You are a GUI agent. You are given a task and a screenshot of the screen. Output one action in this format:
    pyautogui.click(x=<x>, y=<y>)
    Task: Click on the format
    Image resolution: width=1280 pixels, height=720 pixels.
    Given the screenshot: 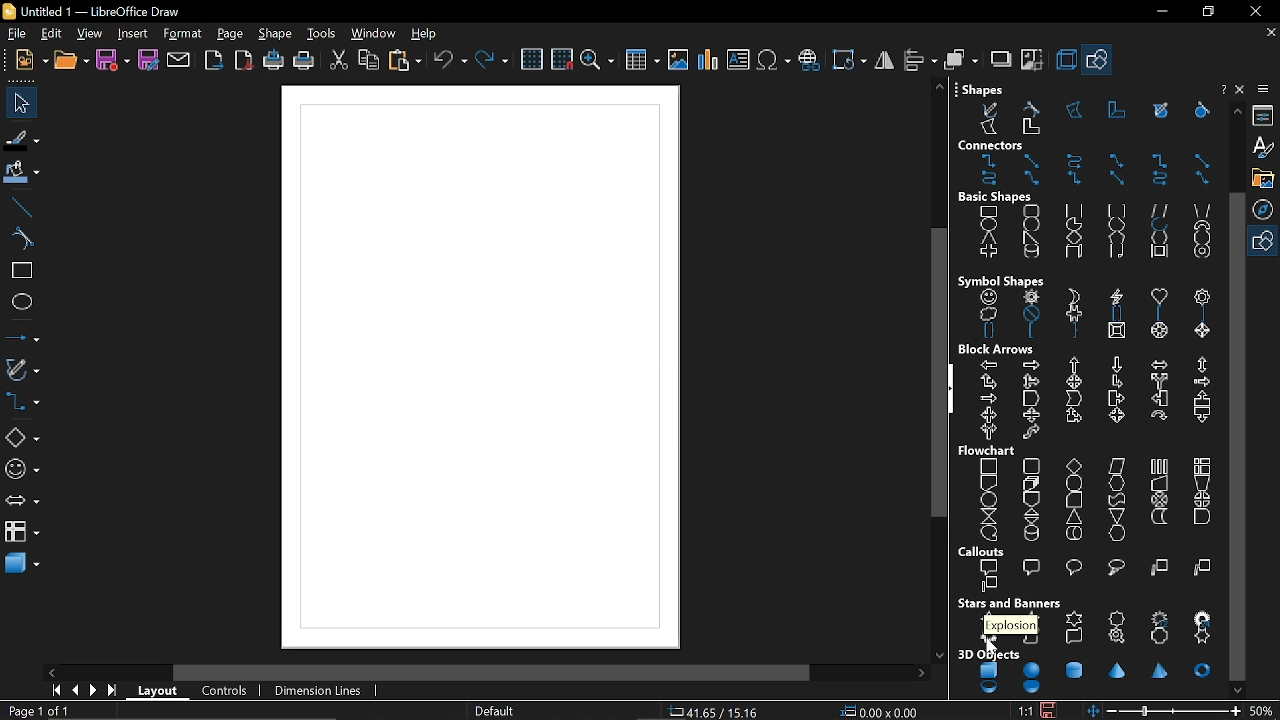 What is the action you would take?
    pyautogui.click(x=182, y=34)
    